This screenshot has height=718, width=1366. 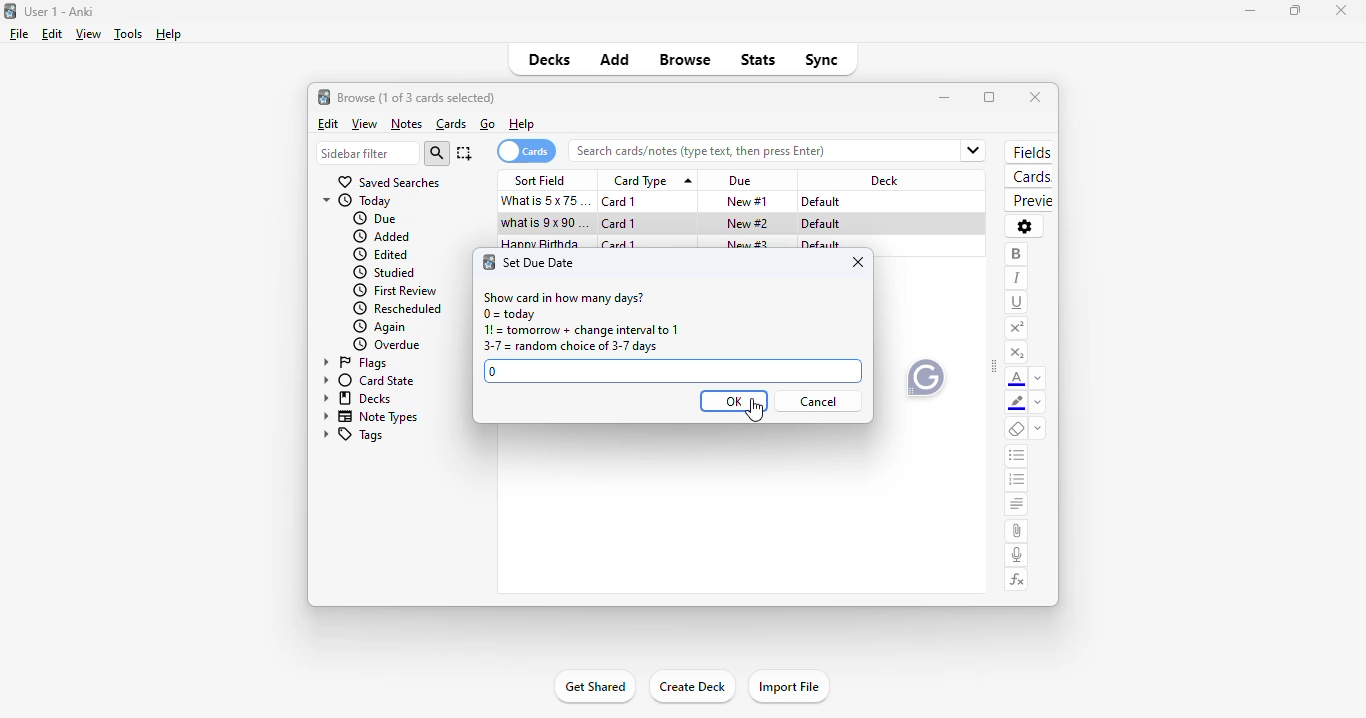 What do you see at coordinates (1018, 480) in the screenshot?
I see `ordered list` at bounding box center [1018, 480].